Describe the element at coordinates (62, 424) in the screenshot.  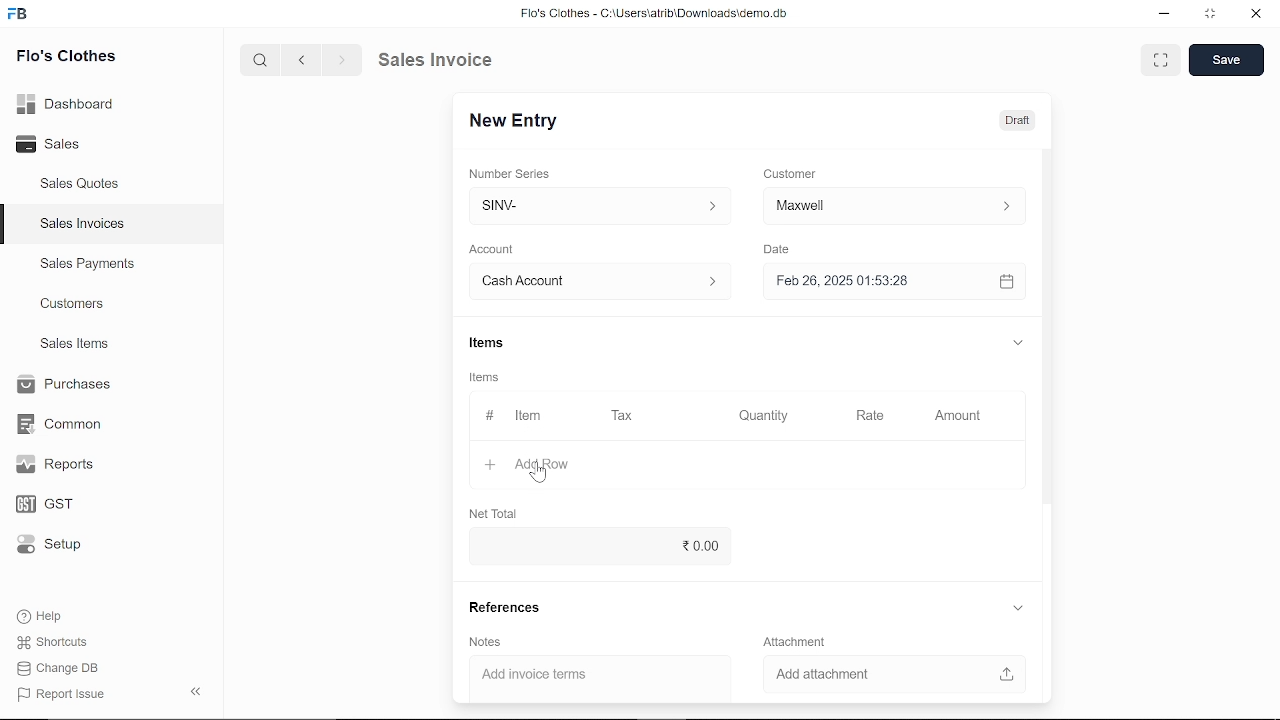
I see `Common` at that location.